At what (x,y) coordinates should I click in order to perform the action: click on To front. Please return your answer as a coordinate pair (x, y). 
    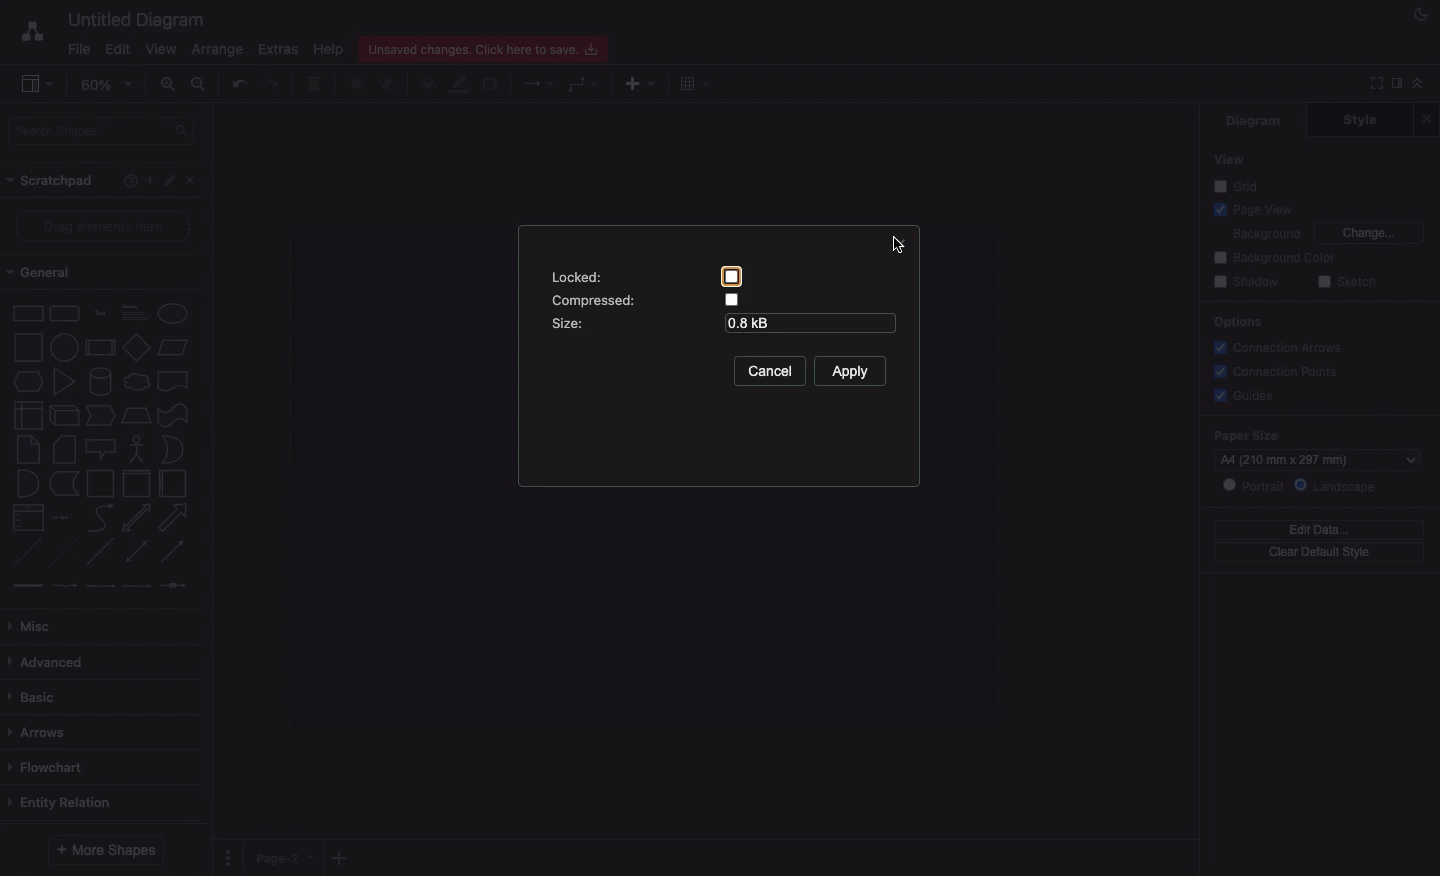
    Looking at the image, I should click on (355, 85).